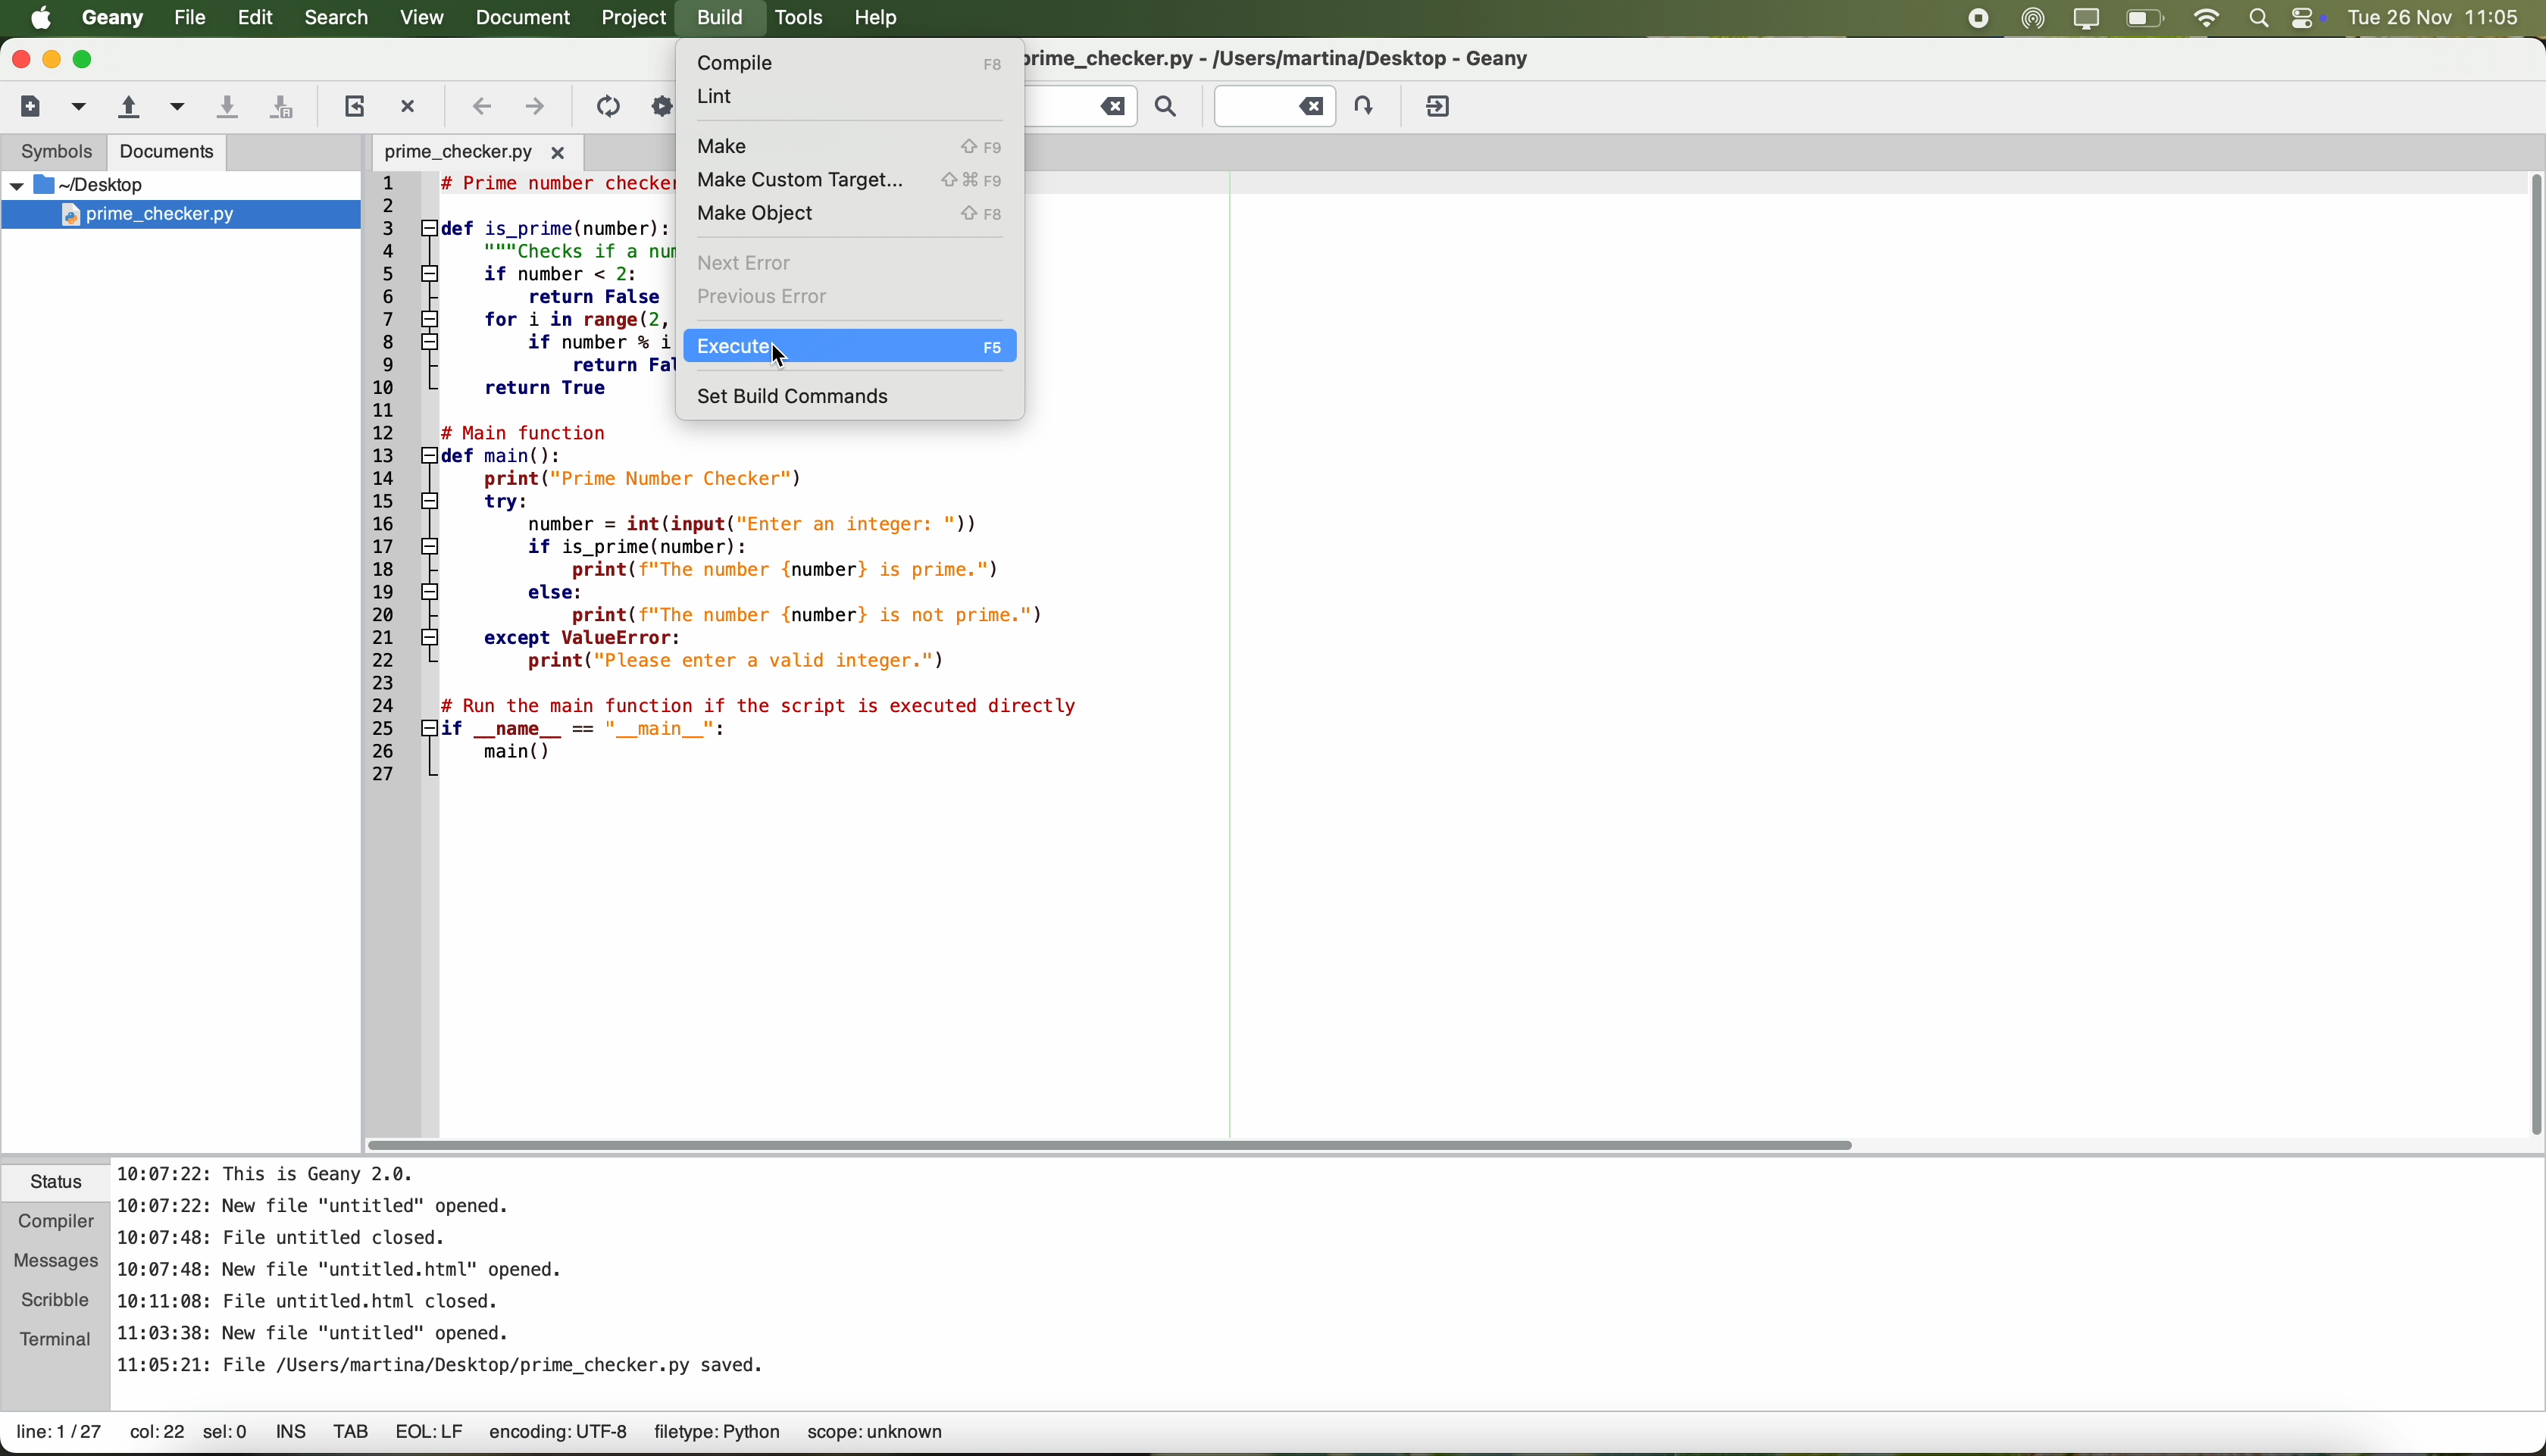 This screenshot has height=1456, width=2546. What do you see at coordinates (2513, 656) in the screenshot?
I see `scroll bar` at bounding box center [2513, 656].